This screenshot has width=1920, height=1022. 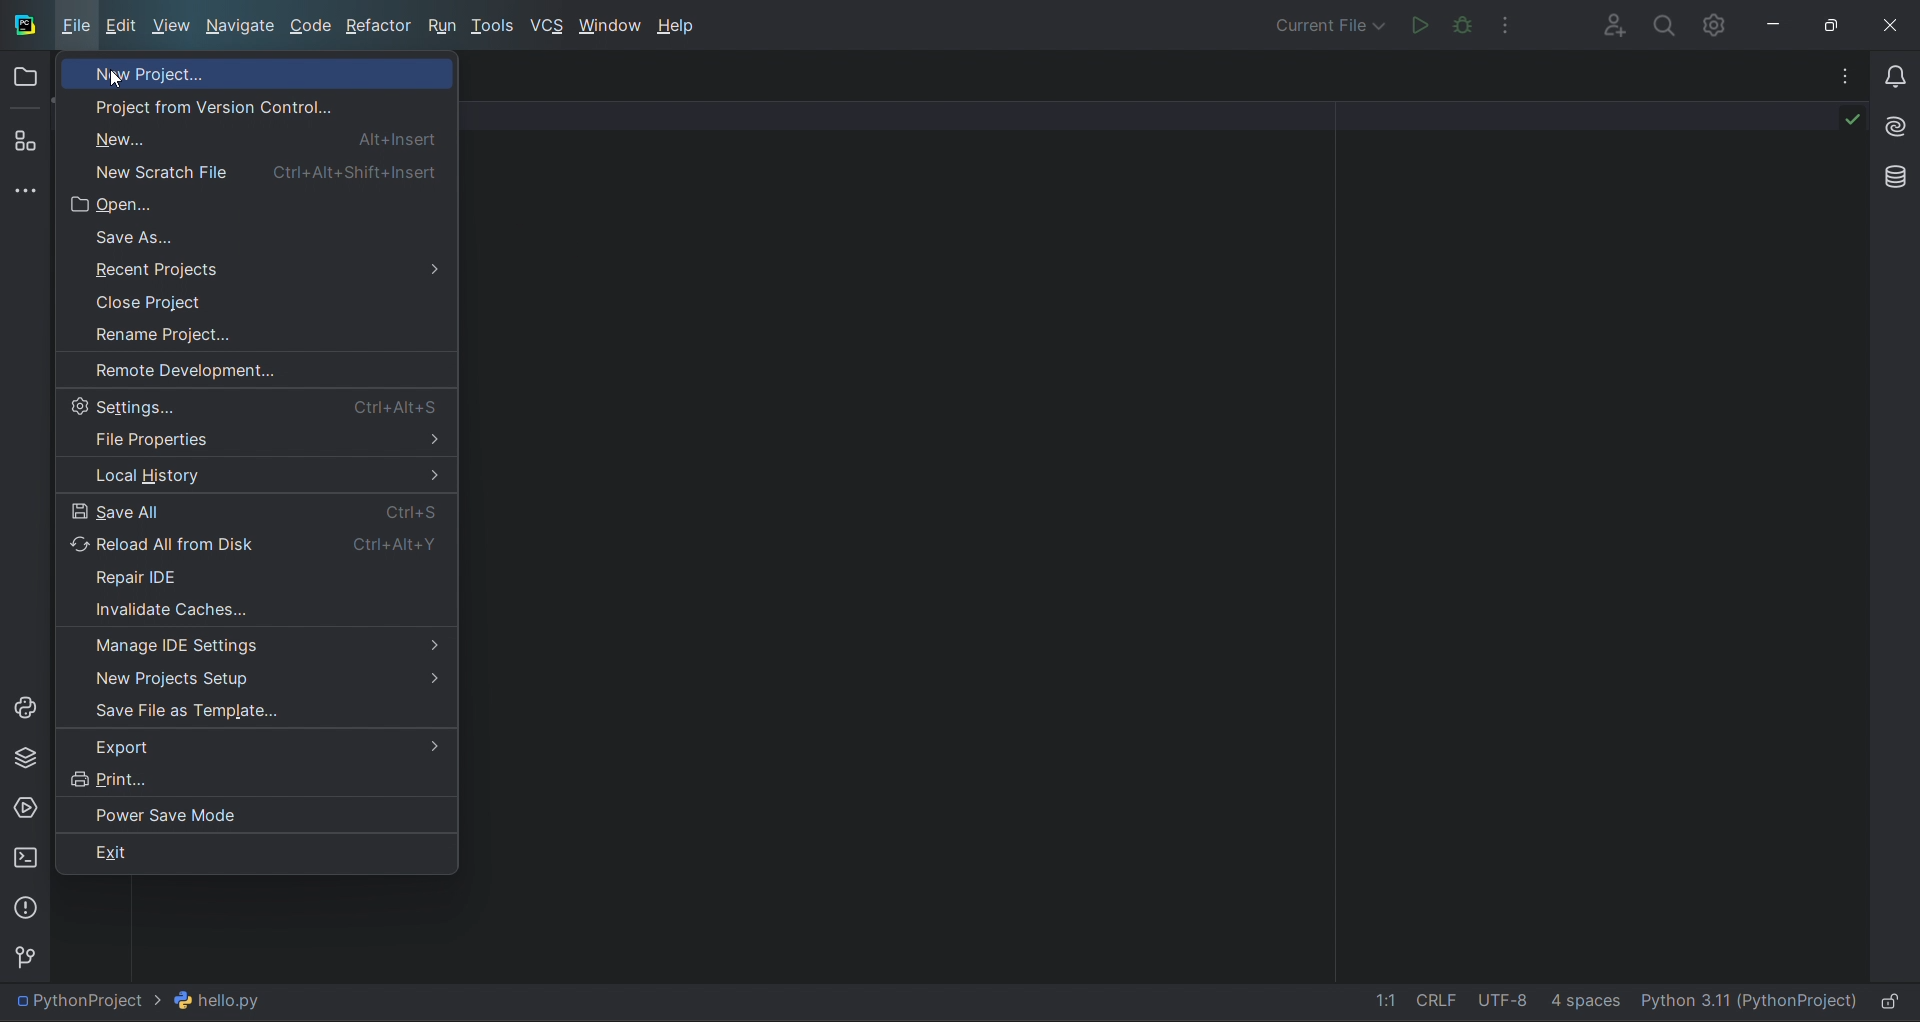 What do you see at coordinates (1481, 1004) in the screenshot?
I see `file data` at bounding box center [1481, 1004].